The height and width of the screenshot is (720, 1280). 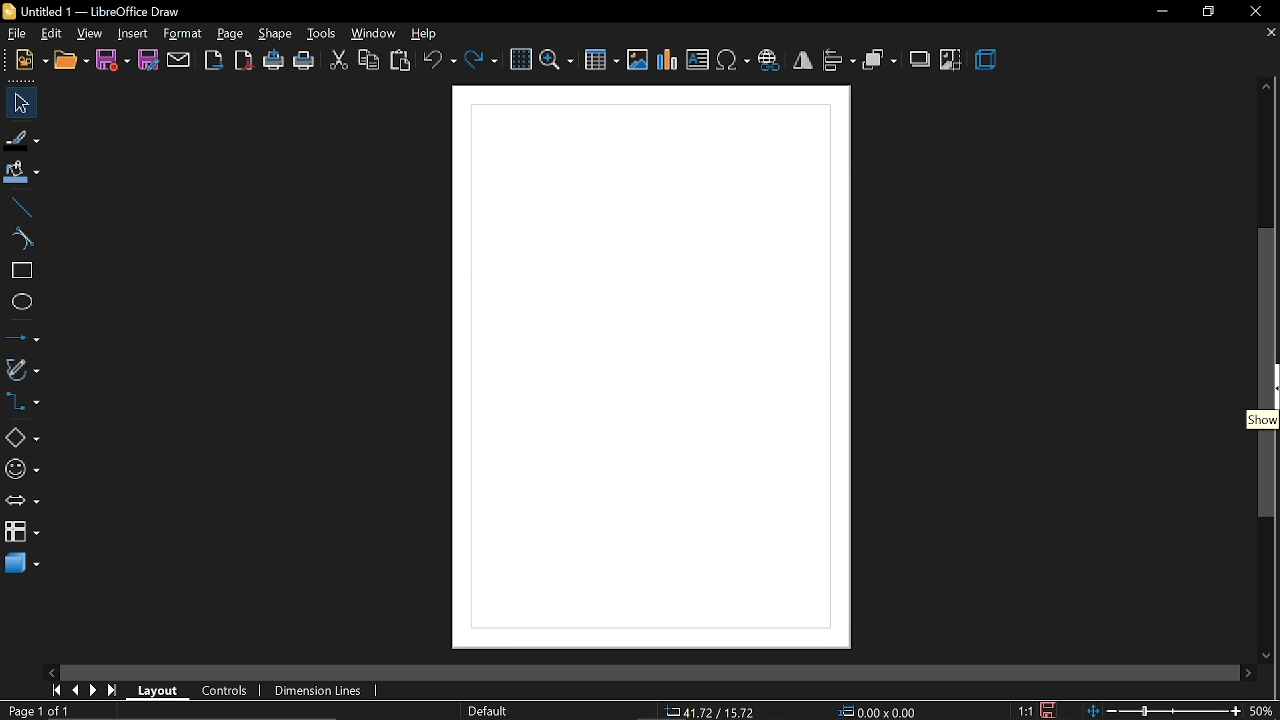 What do you see at coordinates (520, 60) in the screenshot?
I see `grid` at bounding box center [520, 60].